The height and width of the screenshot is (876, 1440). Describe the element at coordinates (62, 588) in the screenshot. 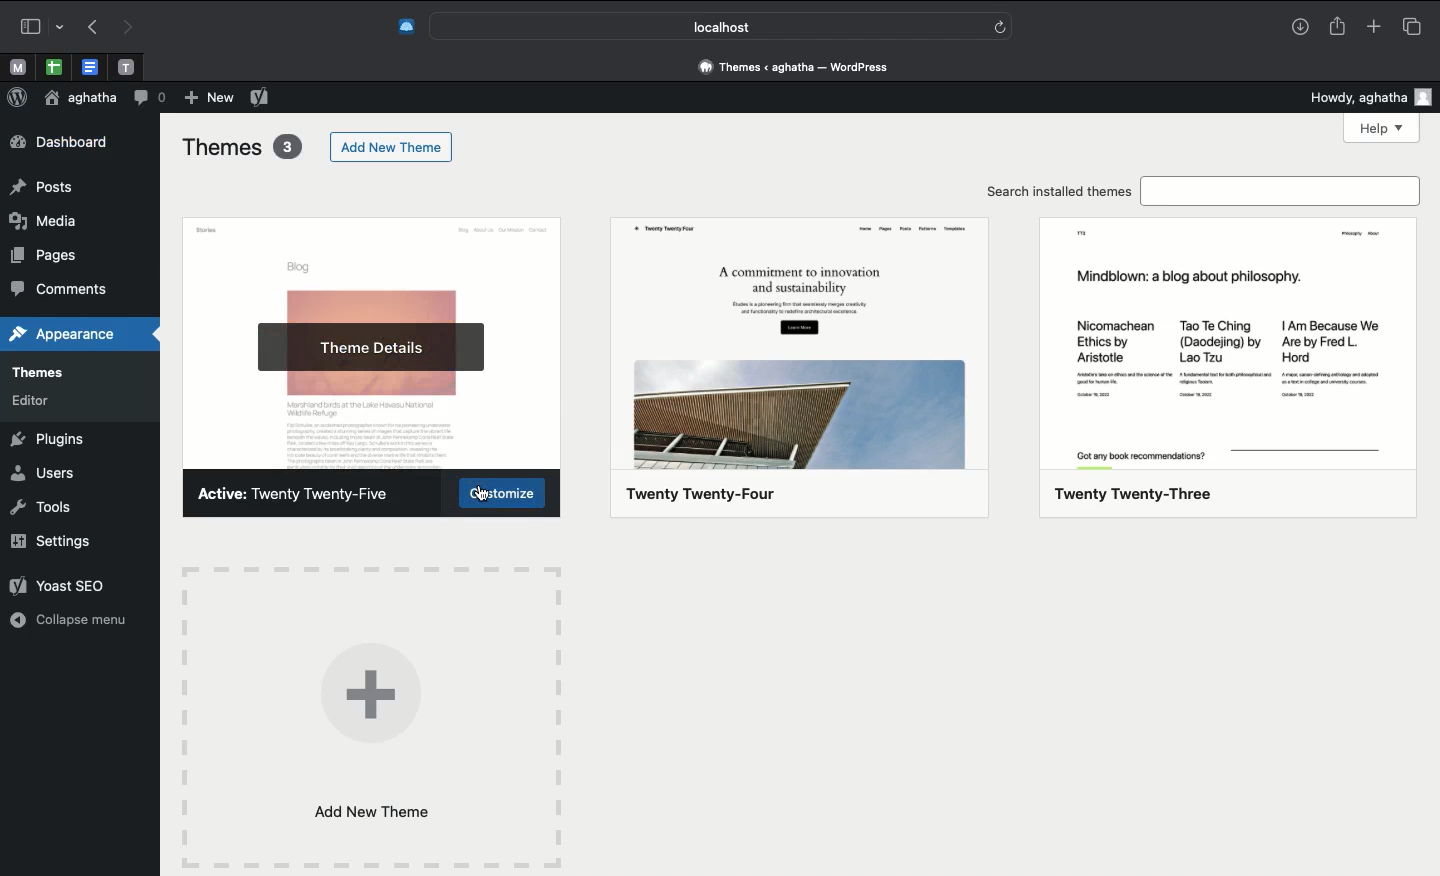

I see `Yoast SEO` at that location.